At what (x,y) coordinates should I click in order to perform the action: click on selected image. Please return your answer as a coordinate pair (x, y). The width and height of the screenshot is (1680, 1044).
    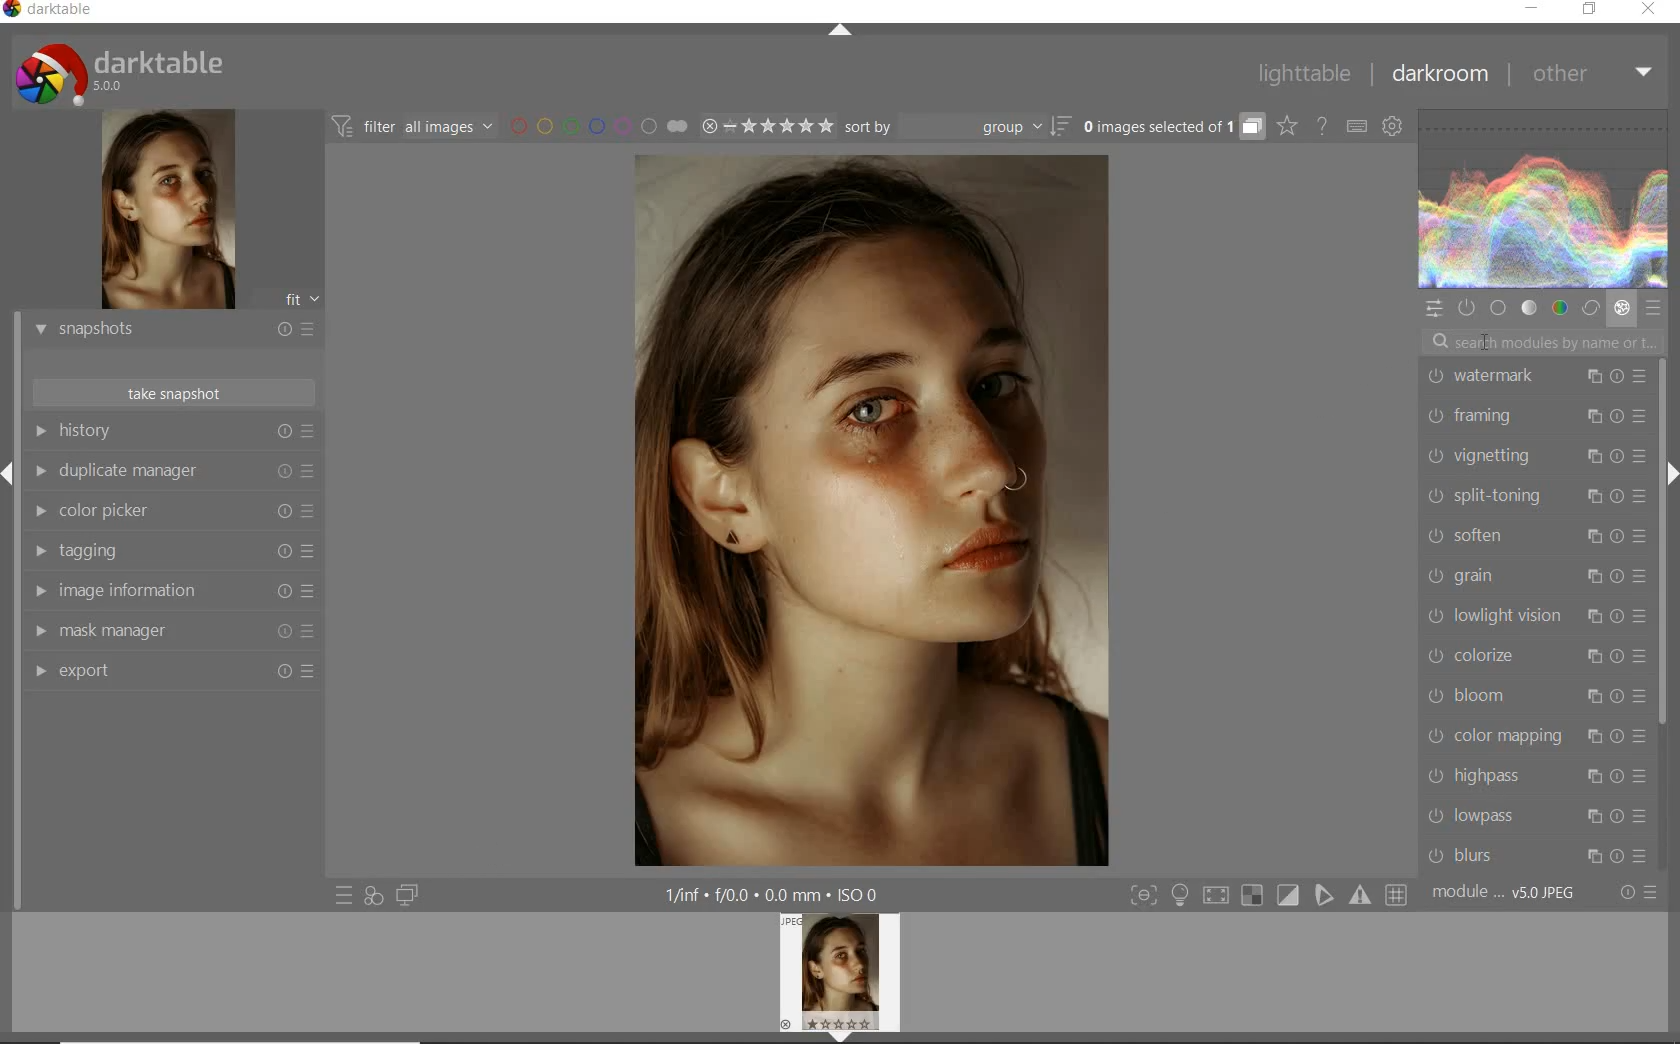
    Looking at the image, I should click on (866, 509).